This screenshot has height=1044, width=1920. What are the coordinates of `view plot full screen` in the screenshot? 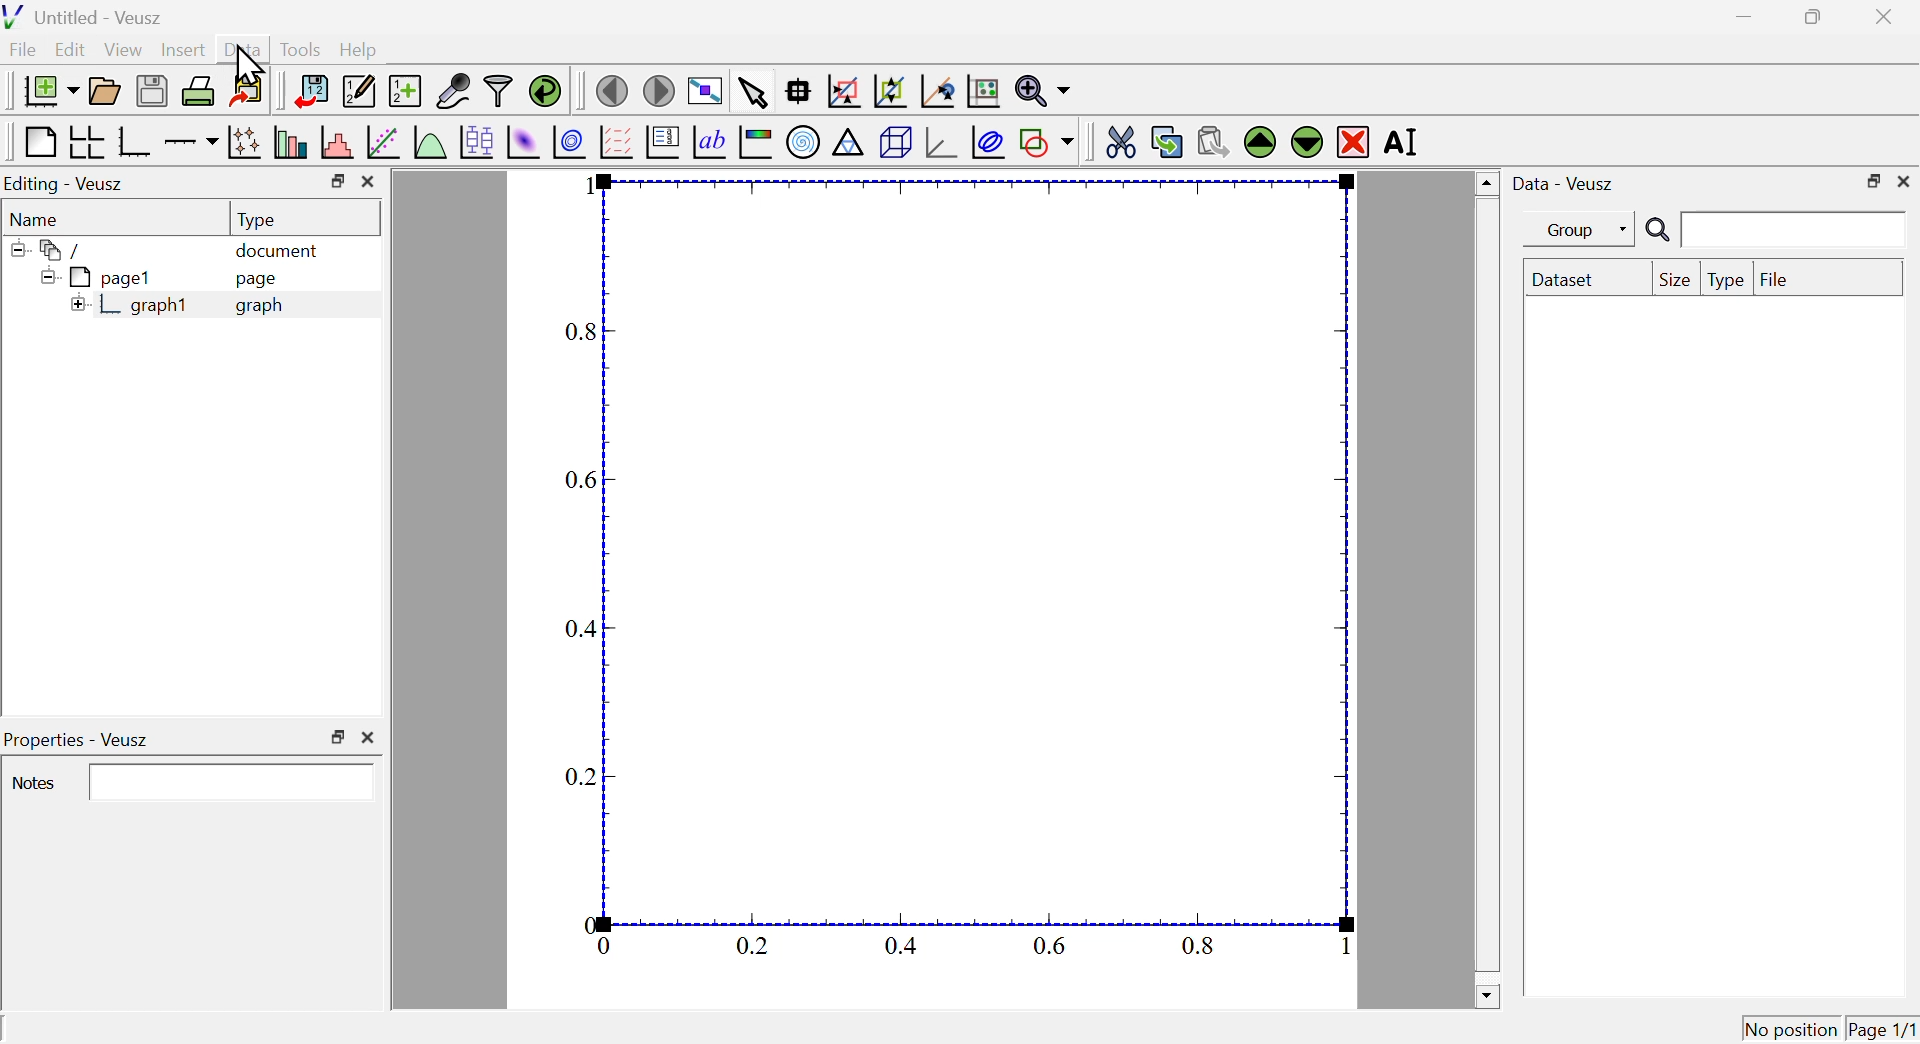 It's located at (705, 89).